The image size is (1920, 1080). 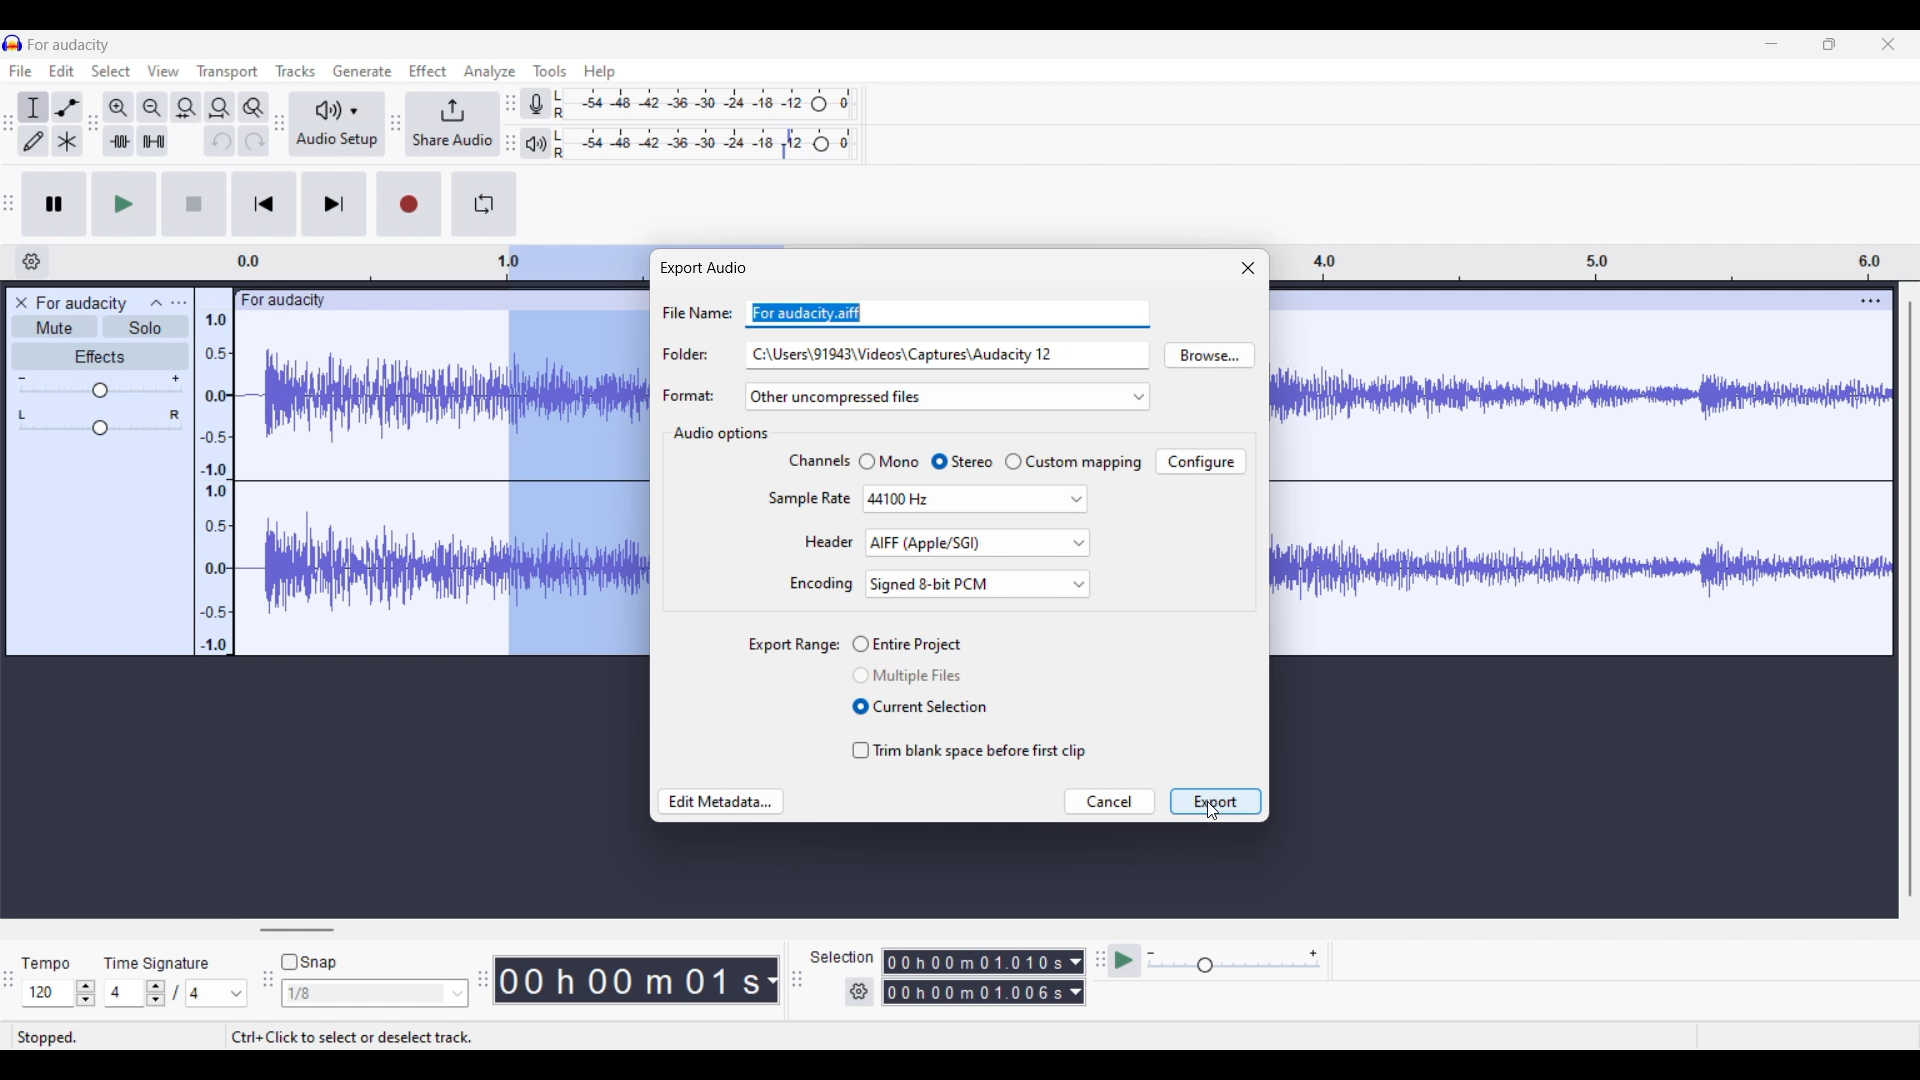 I want to click on selection, so click(x=841, y=956).